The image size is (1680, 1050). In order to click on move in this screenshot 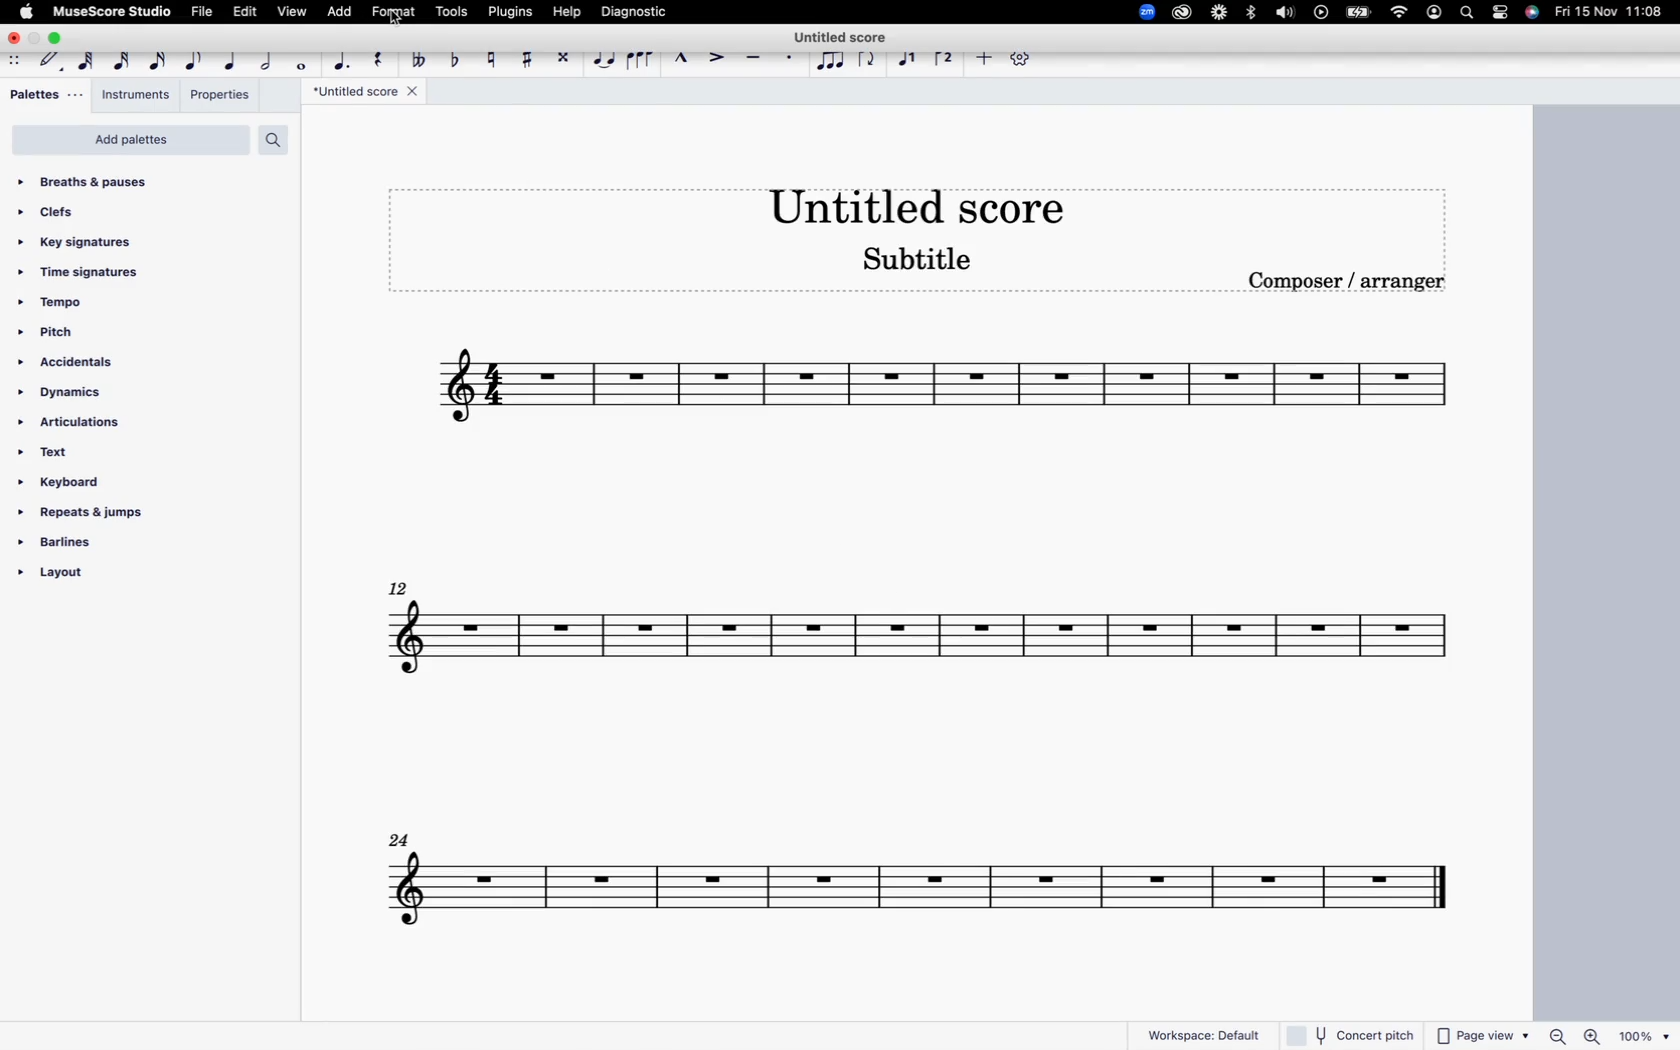, I will do `click(15, 62)`.